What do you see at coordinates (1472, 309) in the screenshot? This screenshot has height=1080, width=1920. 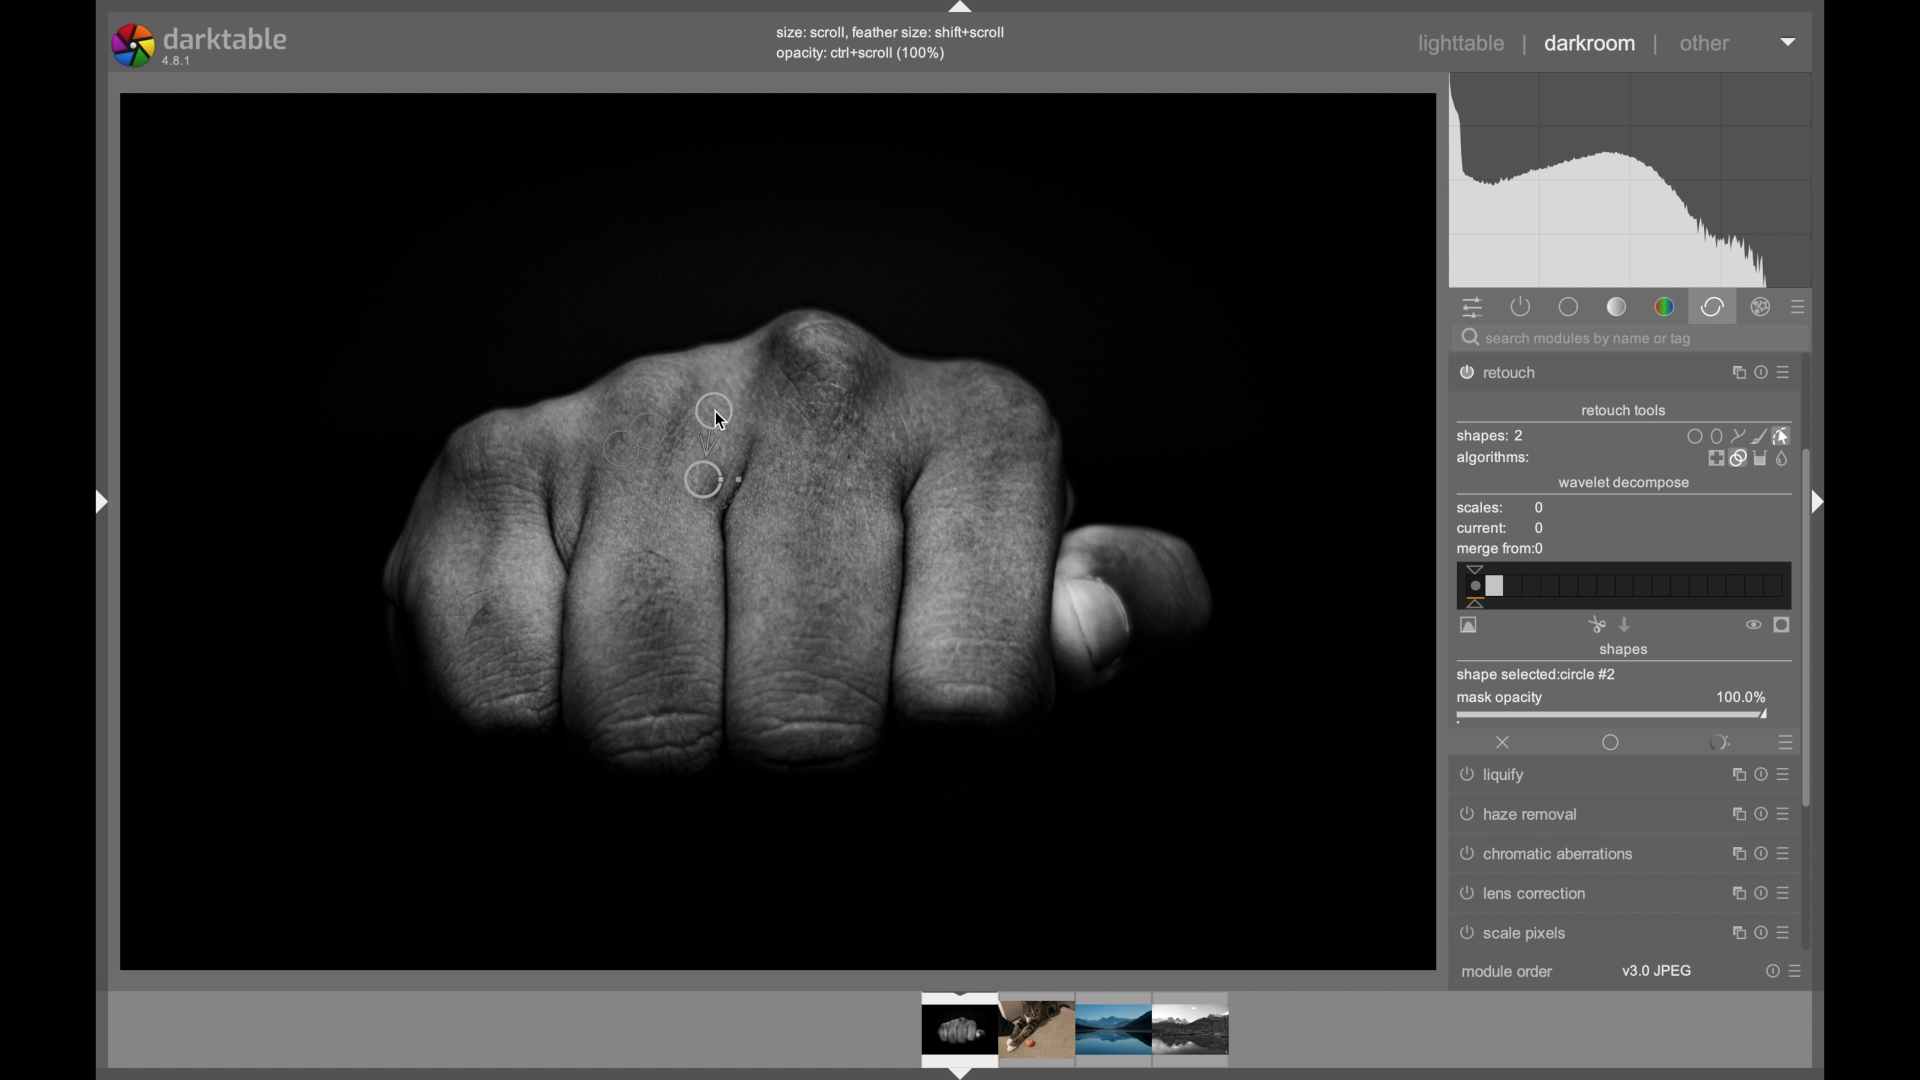 I see `show quick panel` at bounding box center [1472, 309].